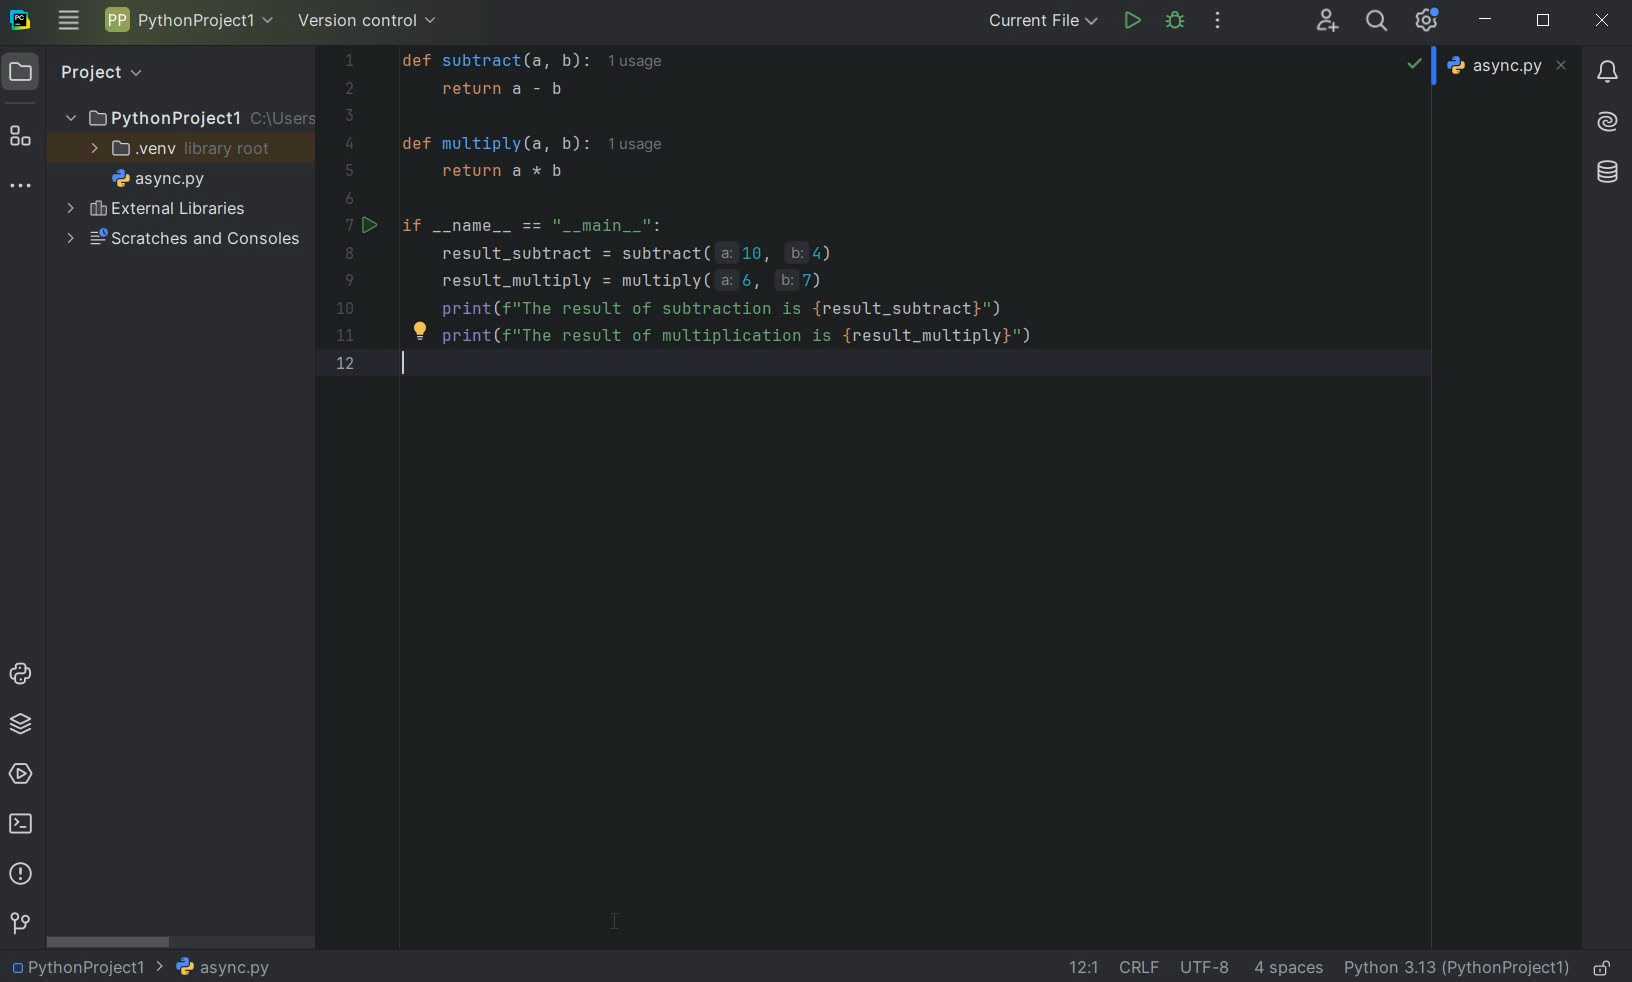 This screenshot has width=1632, height=982. What do you see at coordinates (68, 20) in the screenshot?
I see `main menu` at bounding box center [68, 20].